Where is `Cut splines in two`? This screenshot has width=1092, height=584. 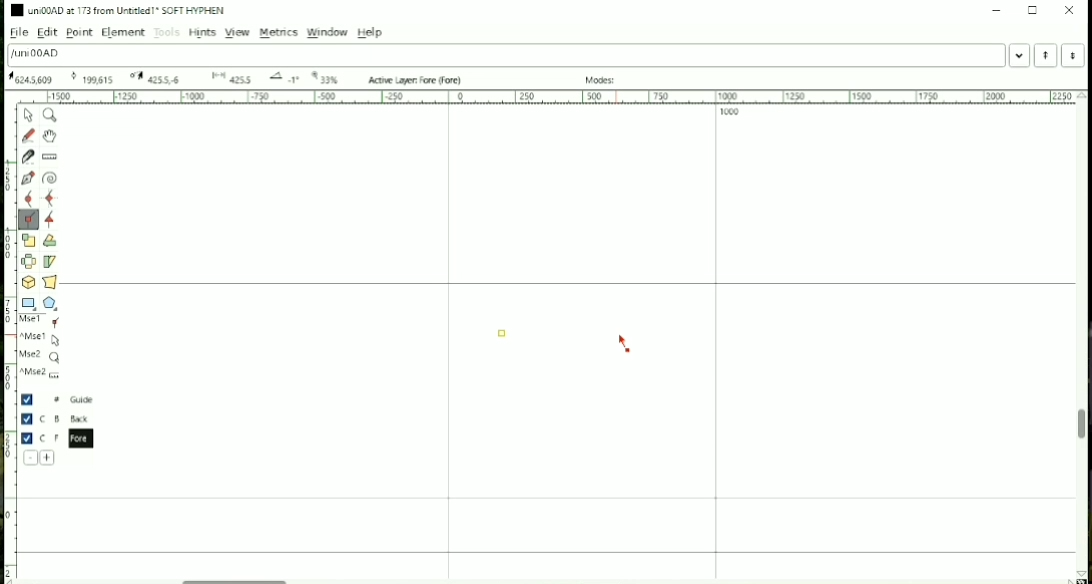 Cut splines in two is located at coordinates (28, 157).